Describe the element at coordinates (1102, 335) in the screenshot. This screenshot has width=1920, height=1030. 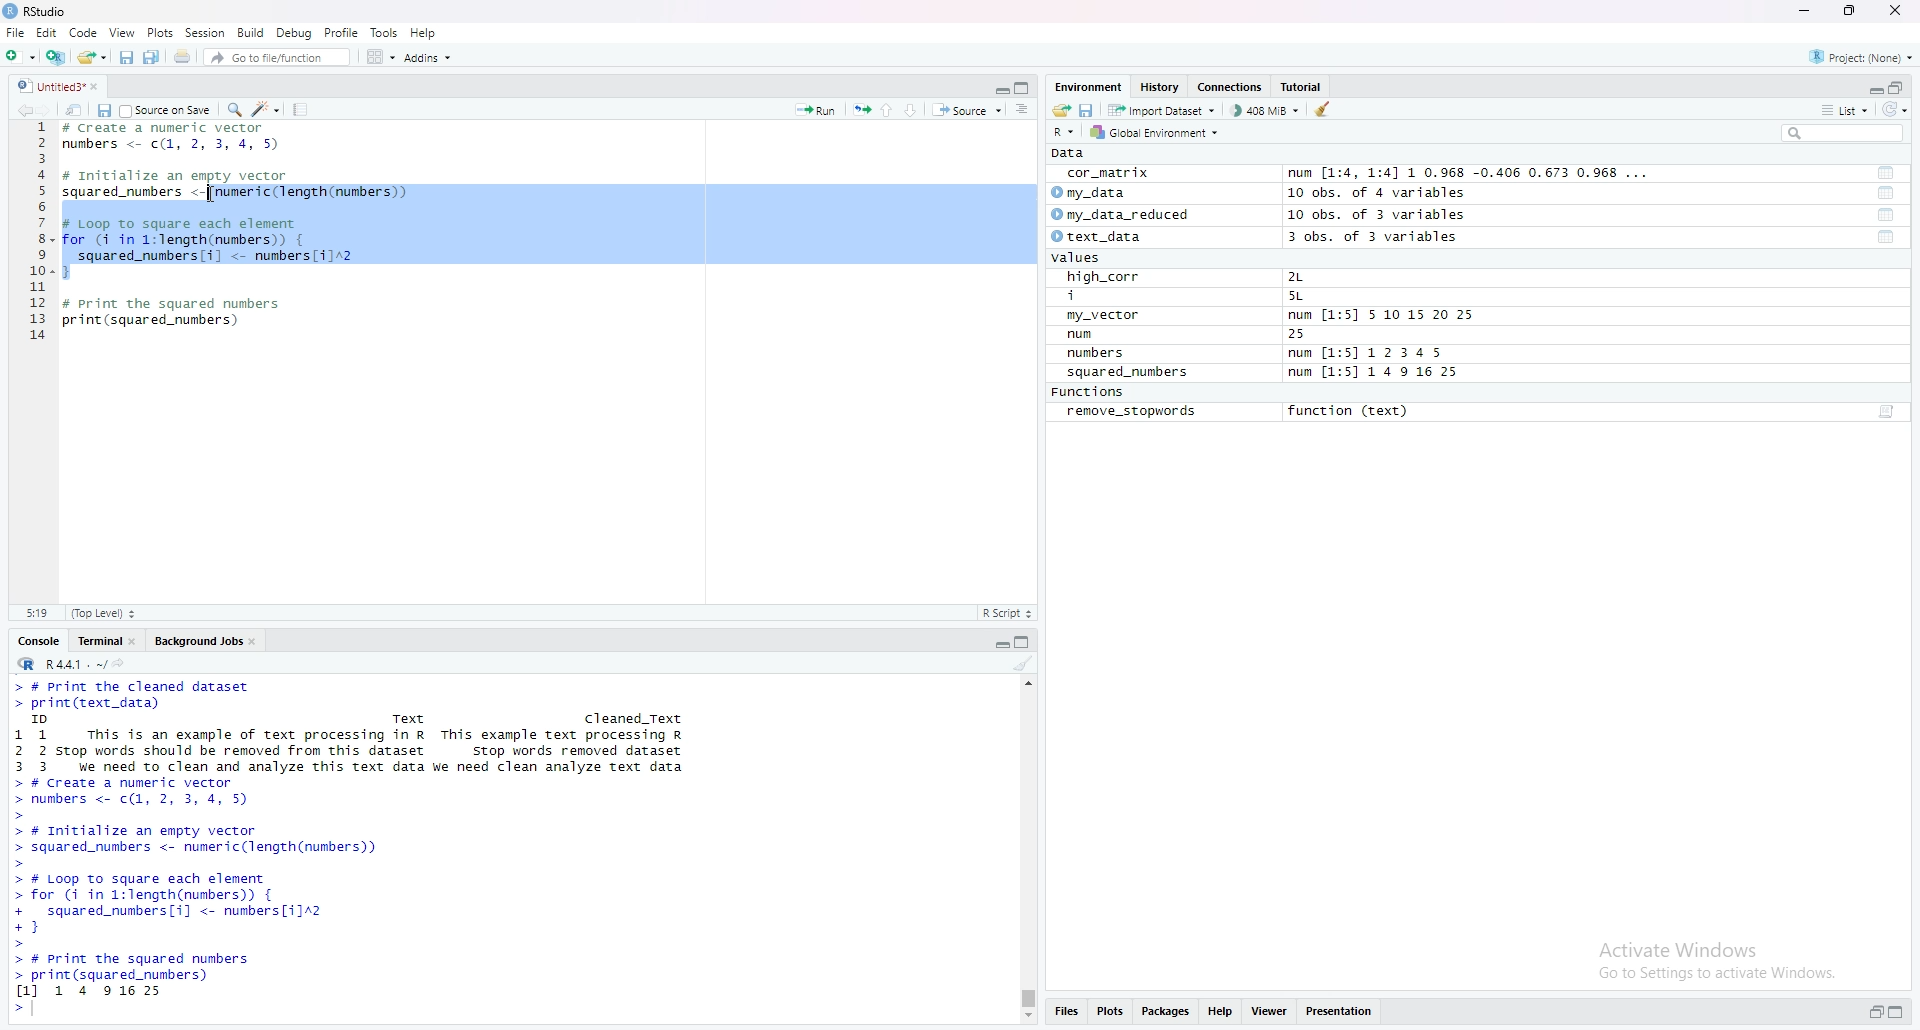
I see `num` at that location.